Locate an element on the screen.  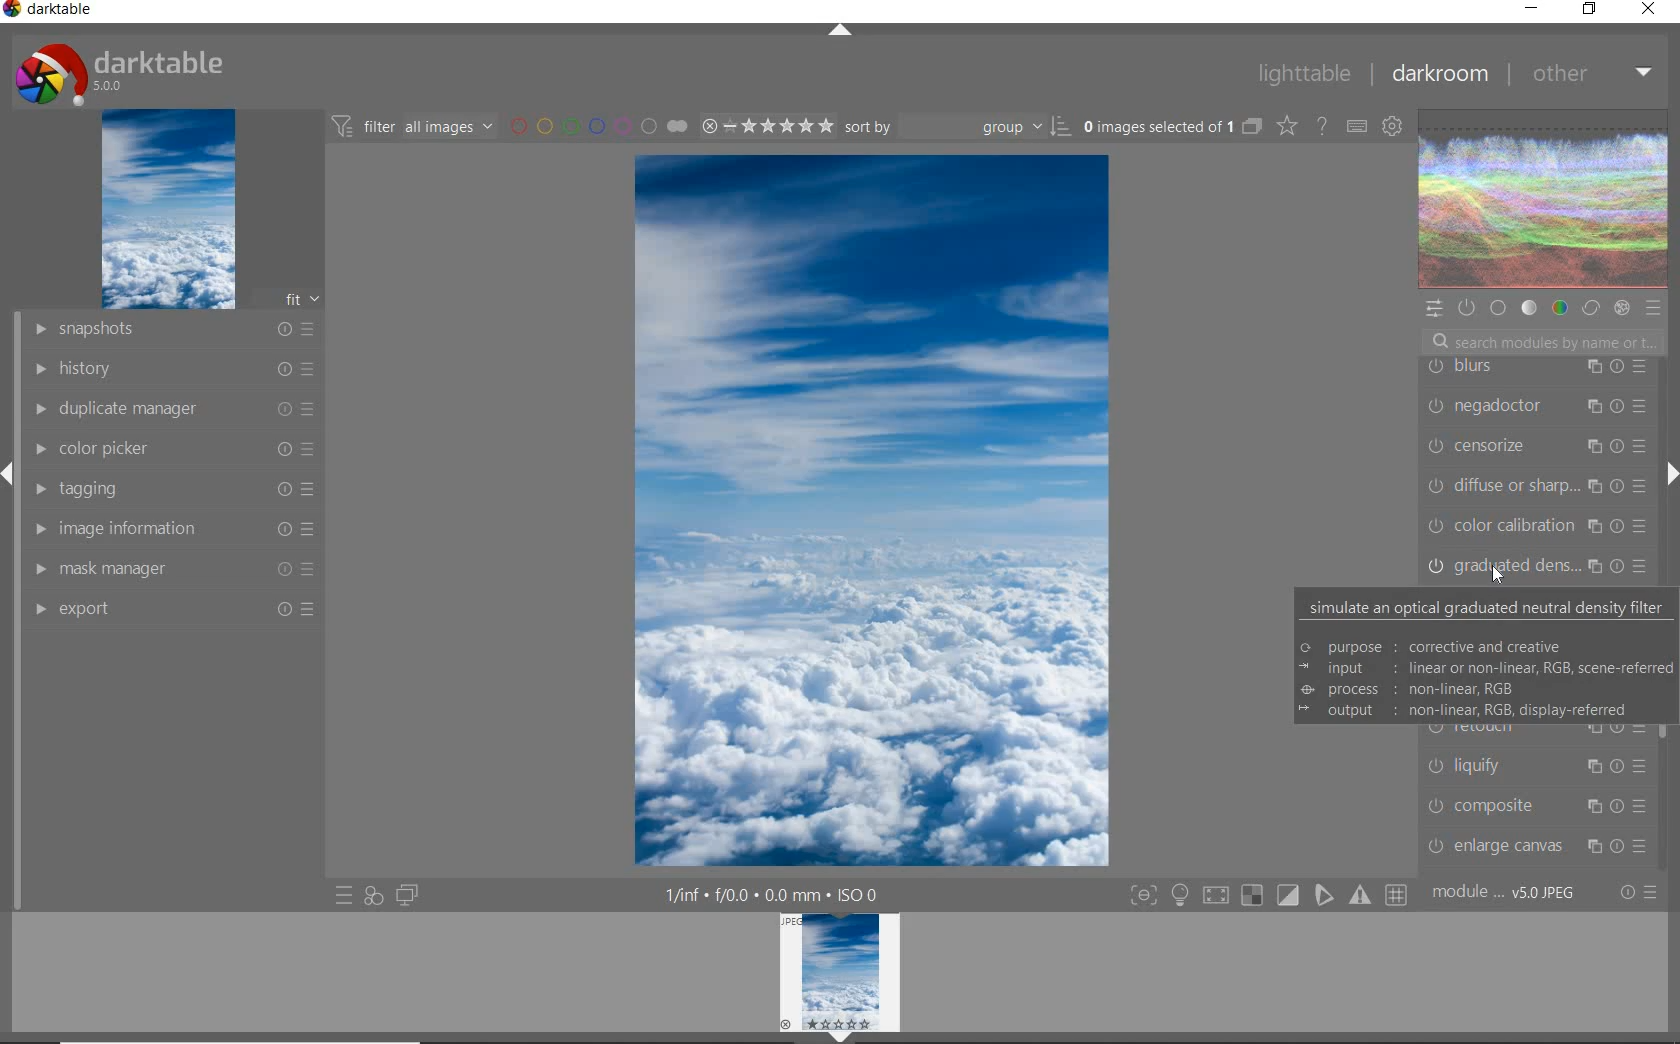
GRADUATED DENSITY is located at coordinates (1542, 566).